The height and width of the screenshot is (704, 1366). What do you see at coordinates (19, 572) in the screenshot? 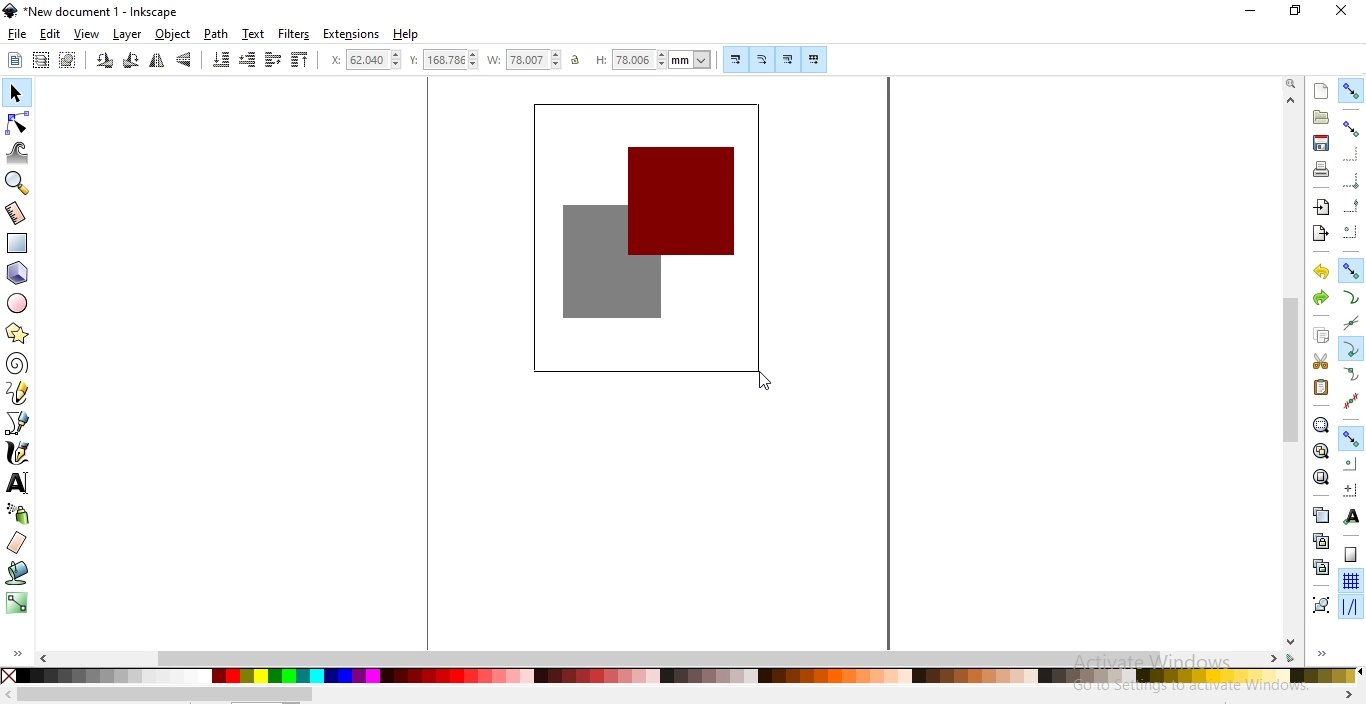
I see `fill bounded areas` at bounding box center [19, 572].